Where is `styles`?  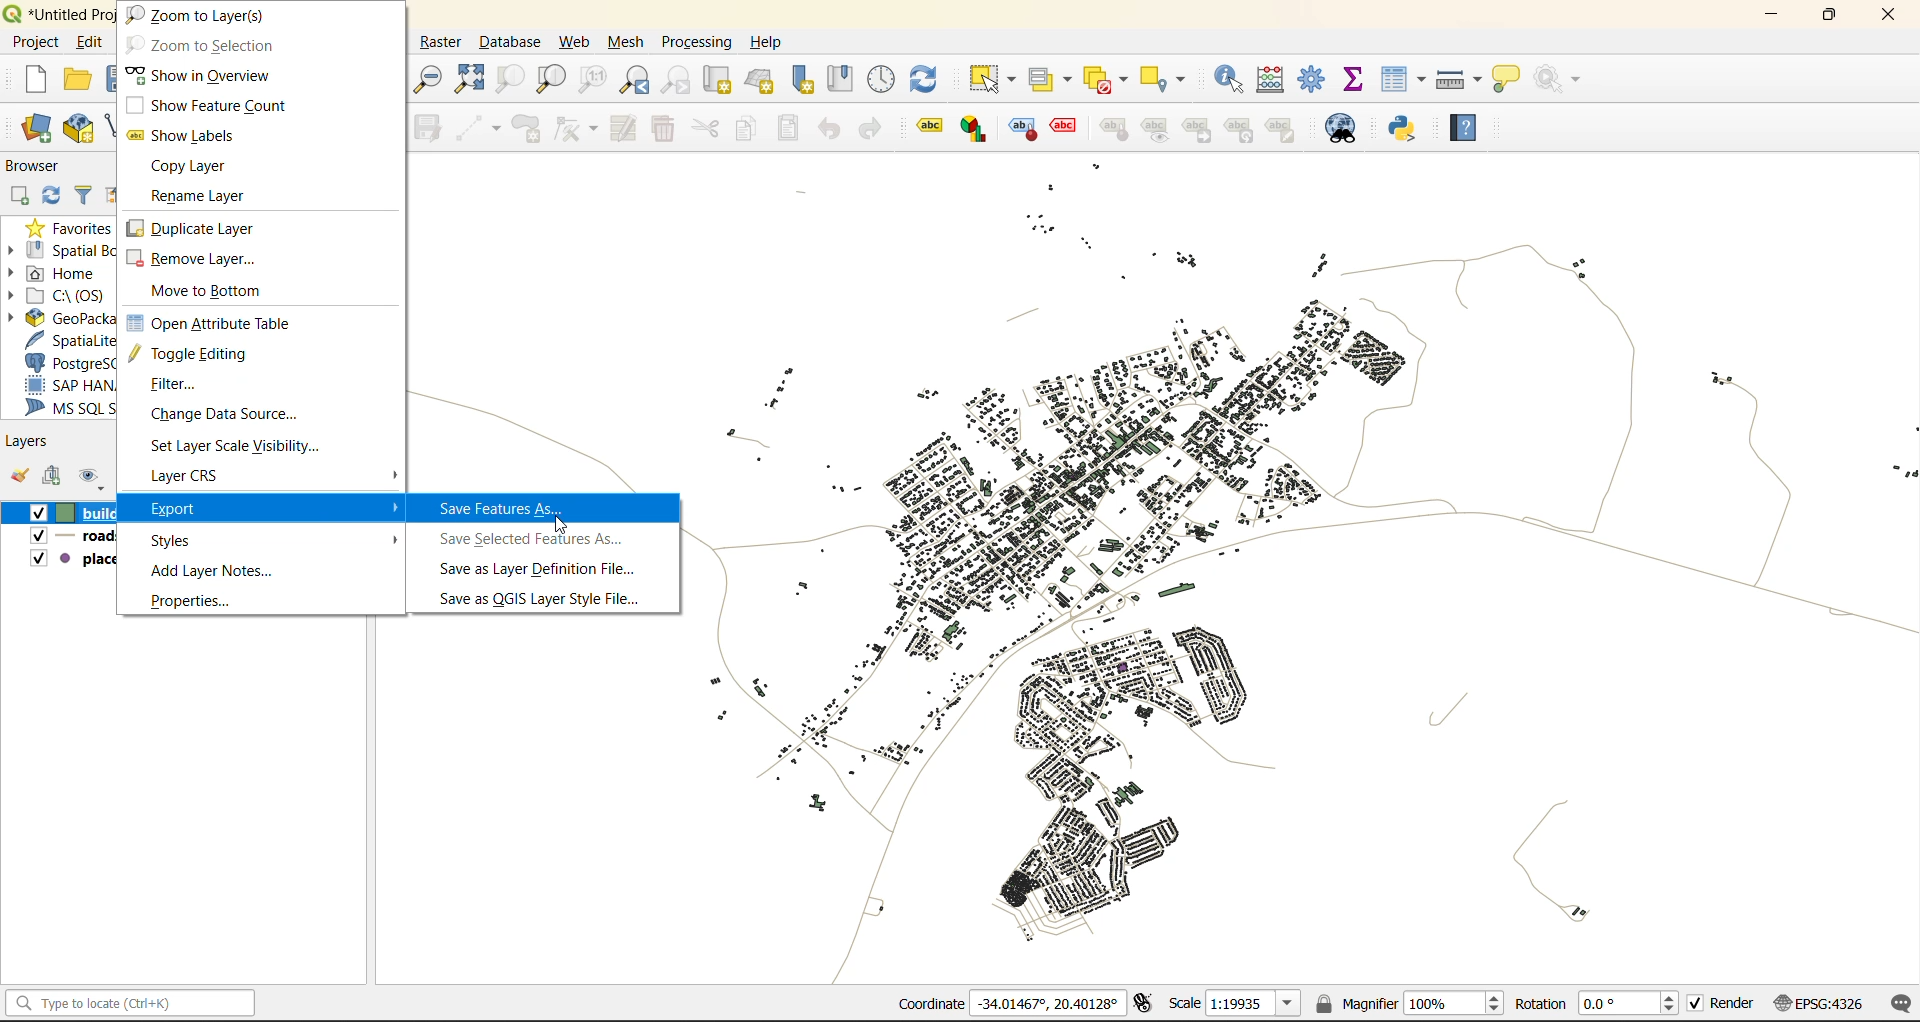
styles is located at coordinates (188, 539).